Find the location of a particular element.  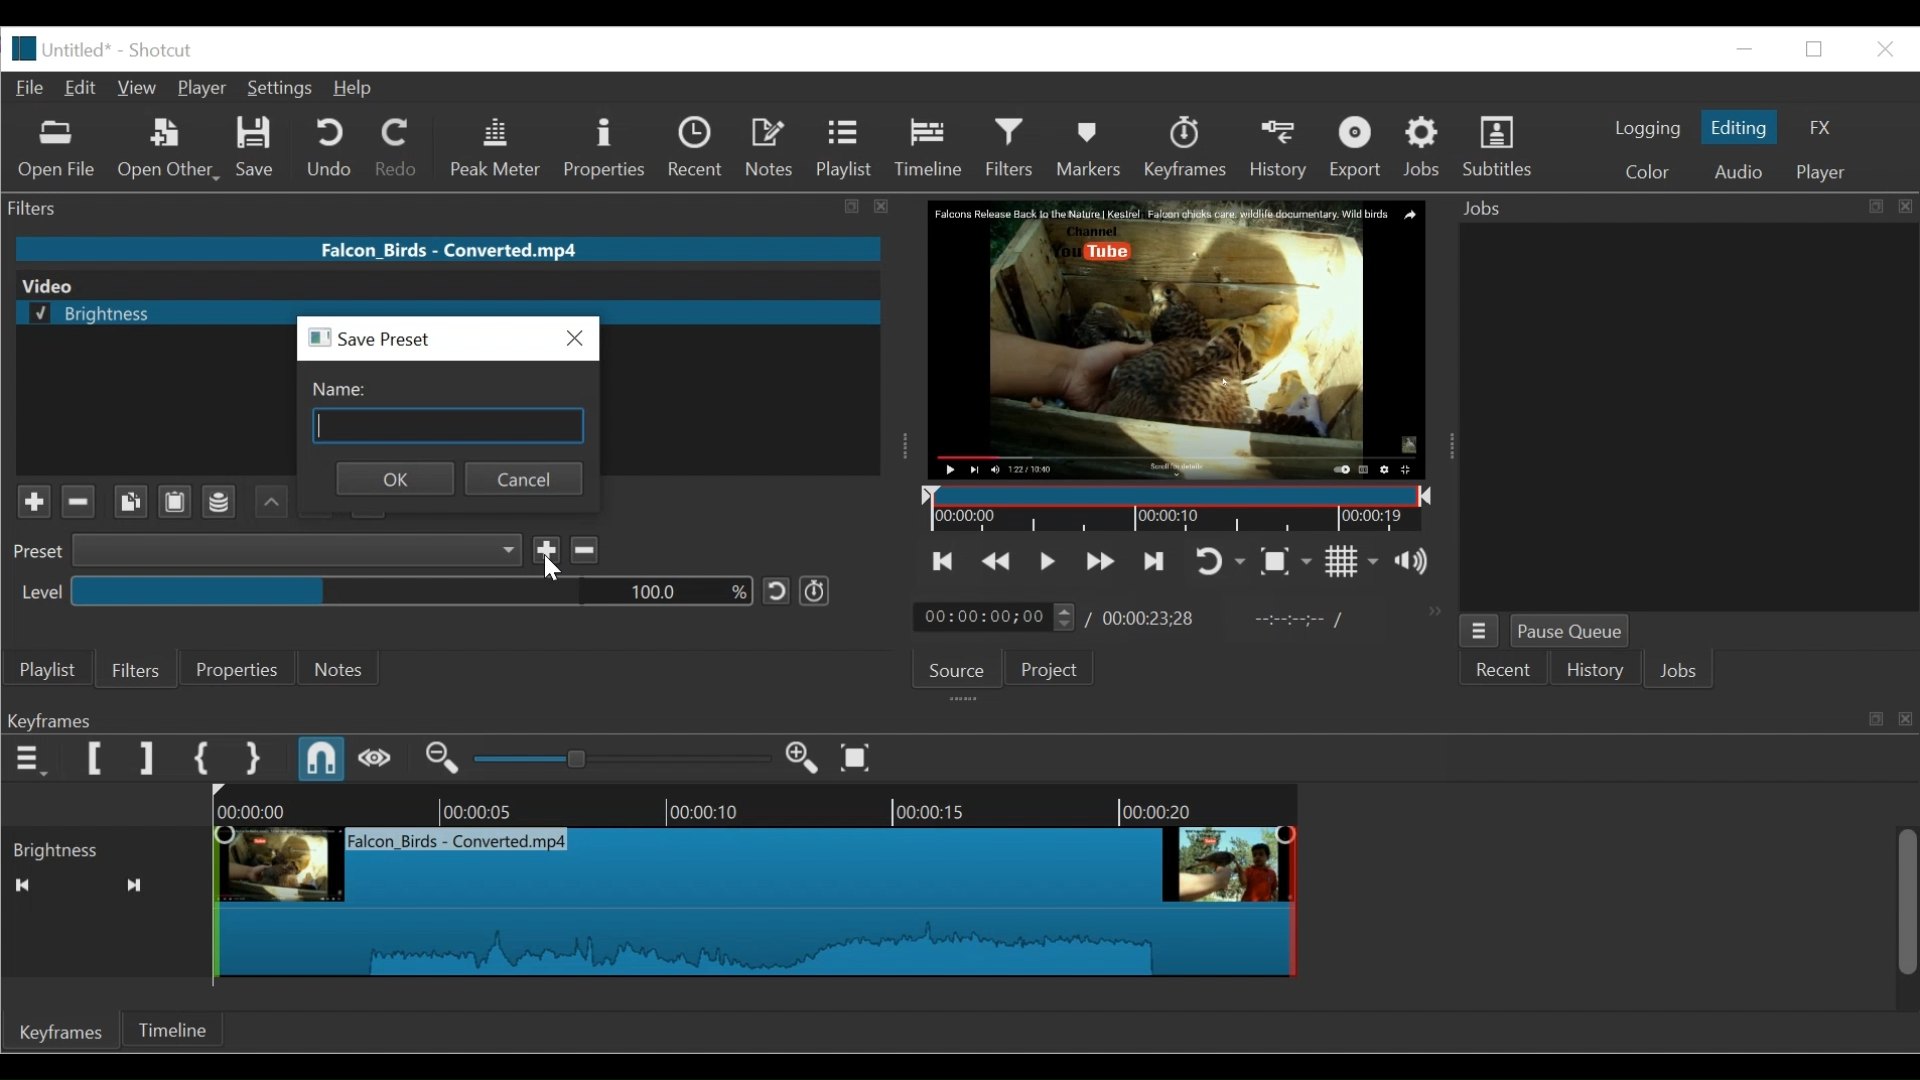

Open Other is located at coordinates (170, 149).